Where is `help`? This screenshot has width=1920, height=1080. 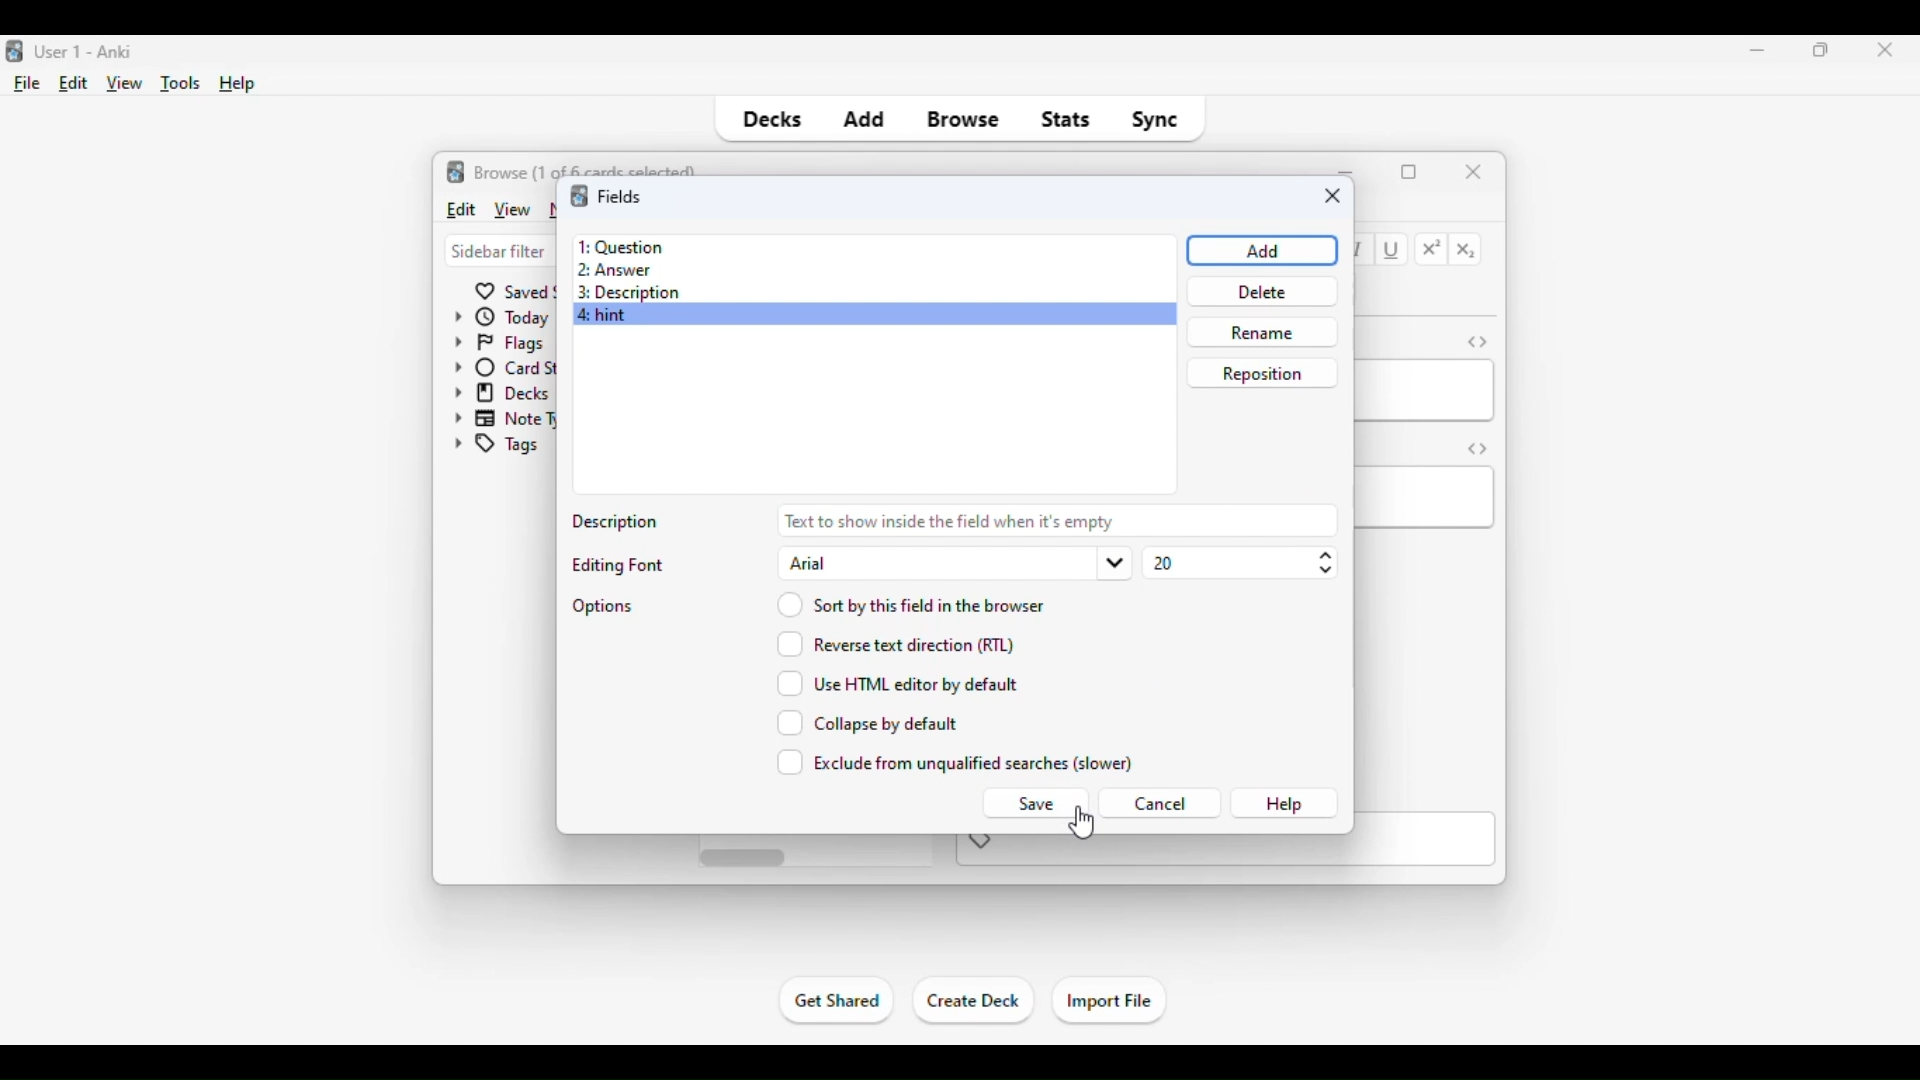
help is located at coordinates (1284, 804).